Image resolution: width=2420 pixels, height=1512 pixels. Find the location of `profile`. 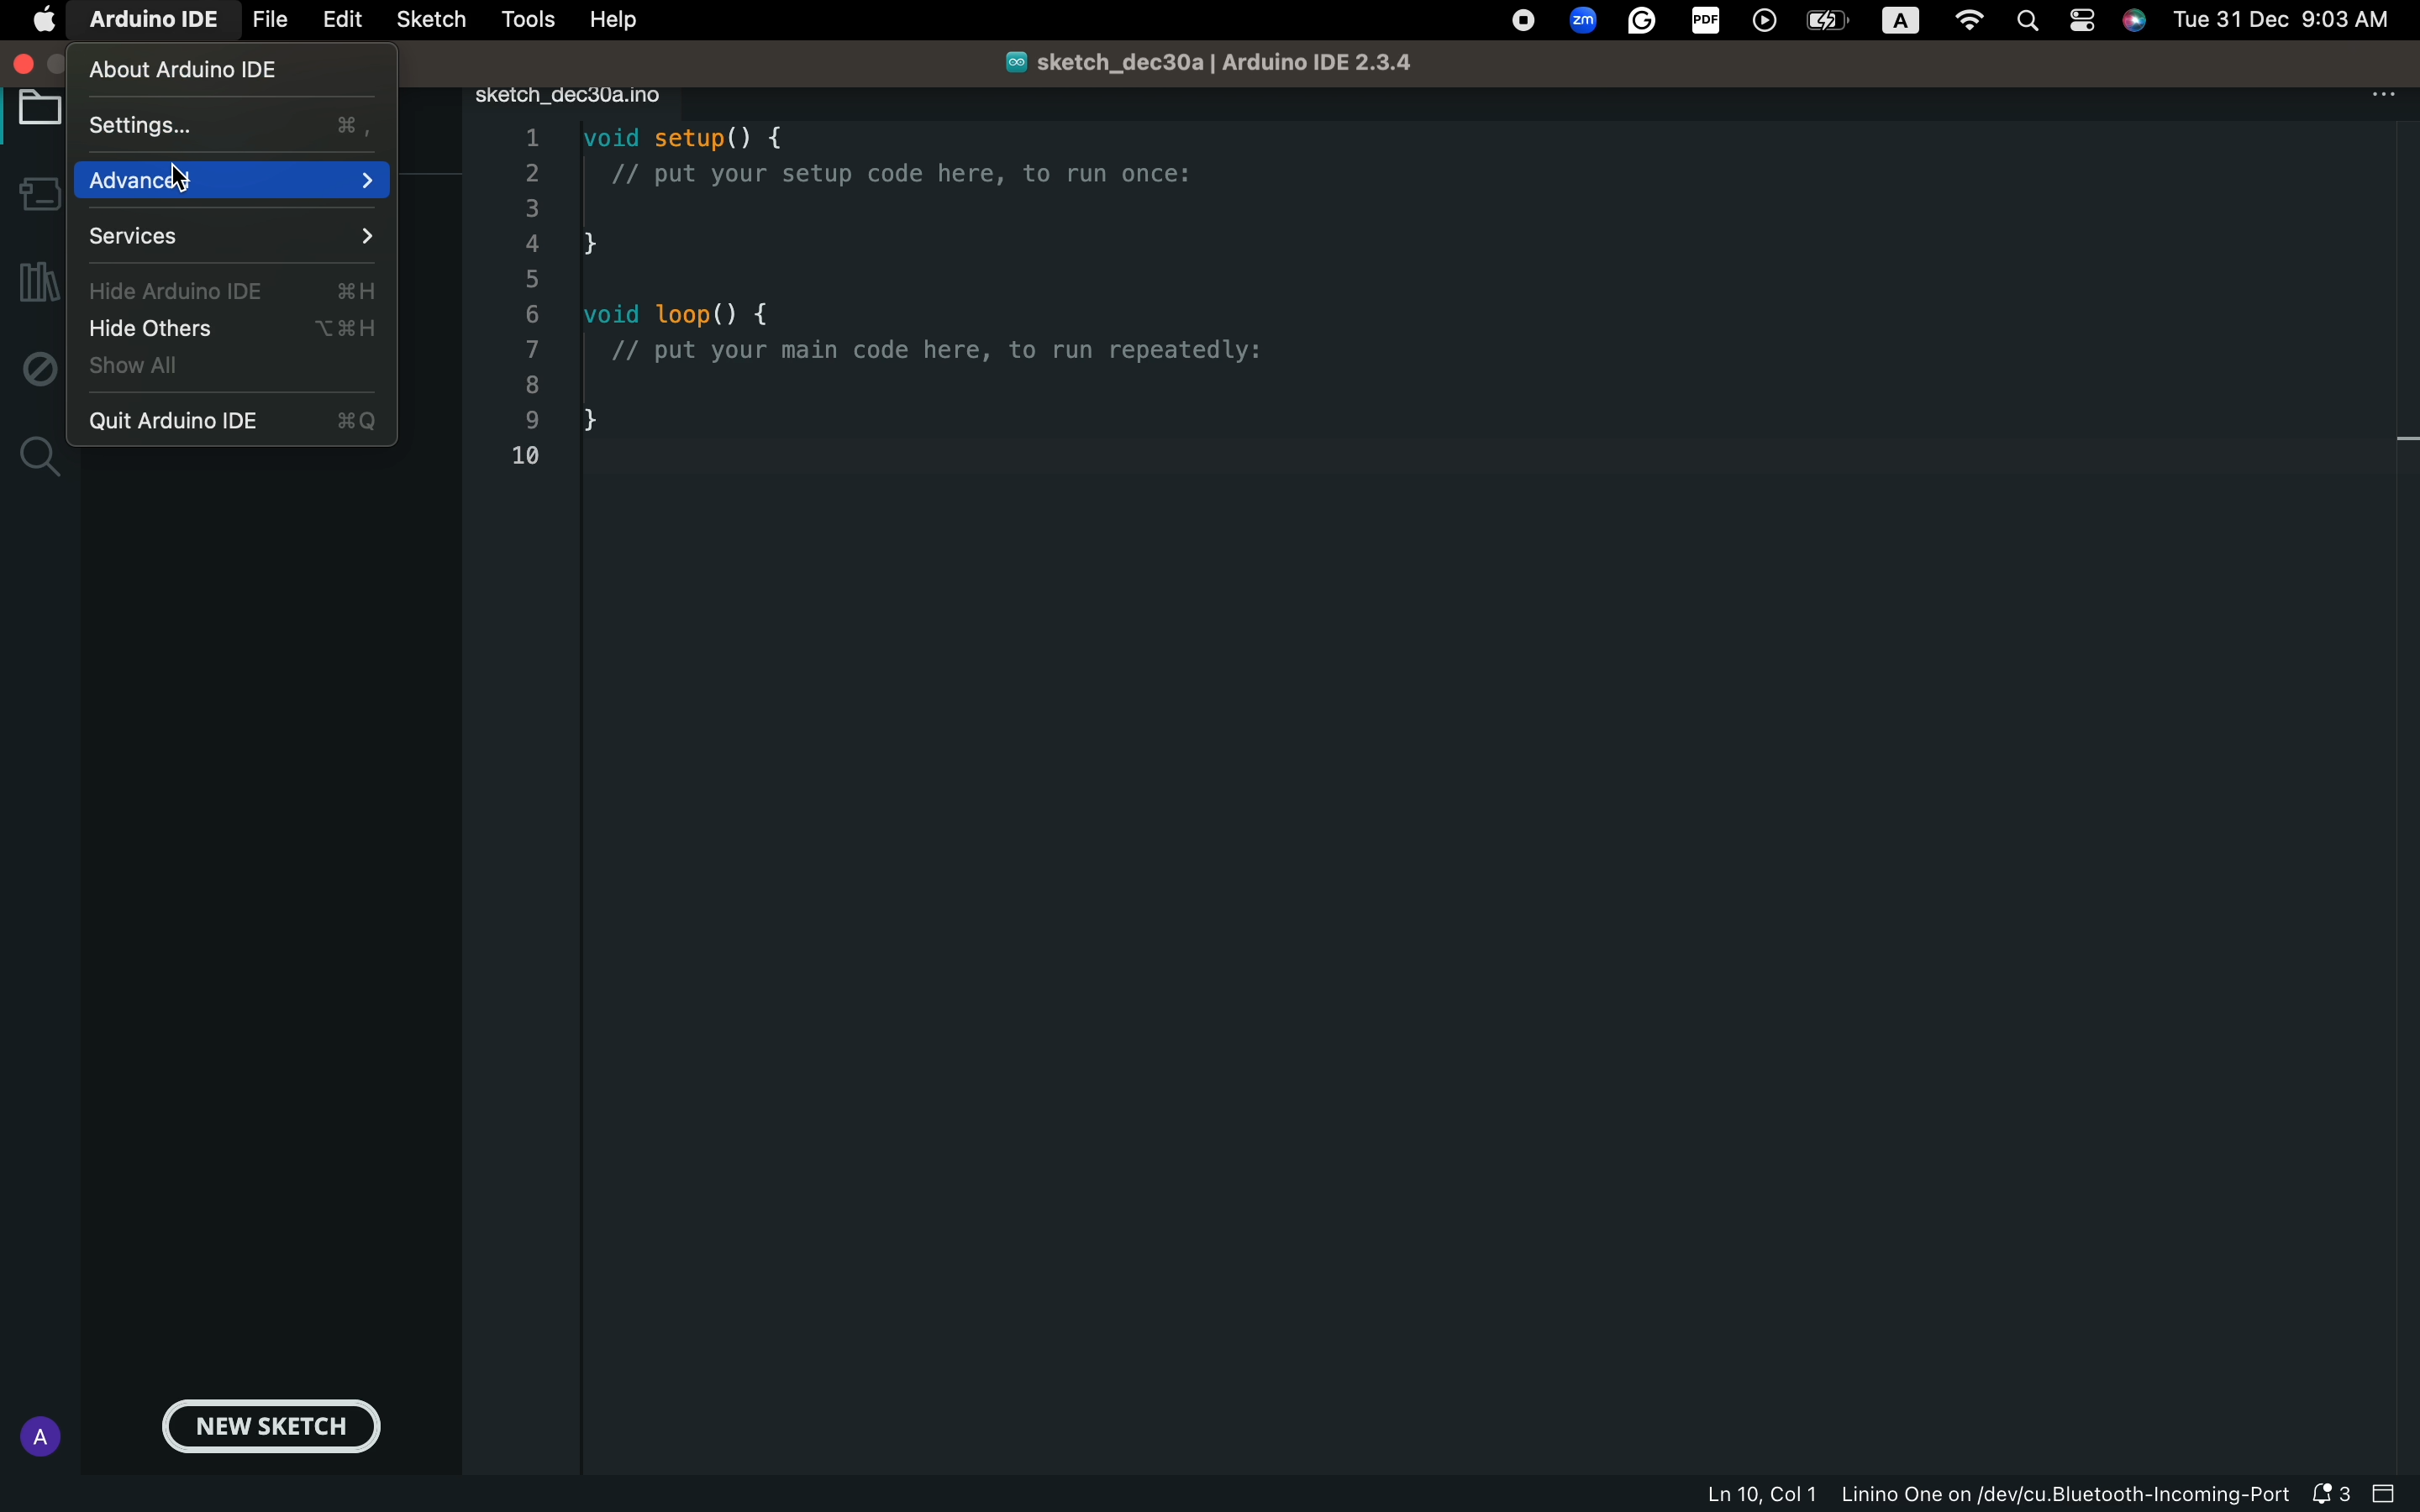

profile is located at coordinates (34, 1435).